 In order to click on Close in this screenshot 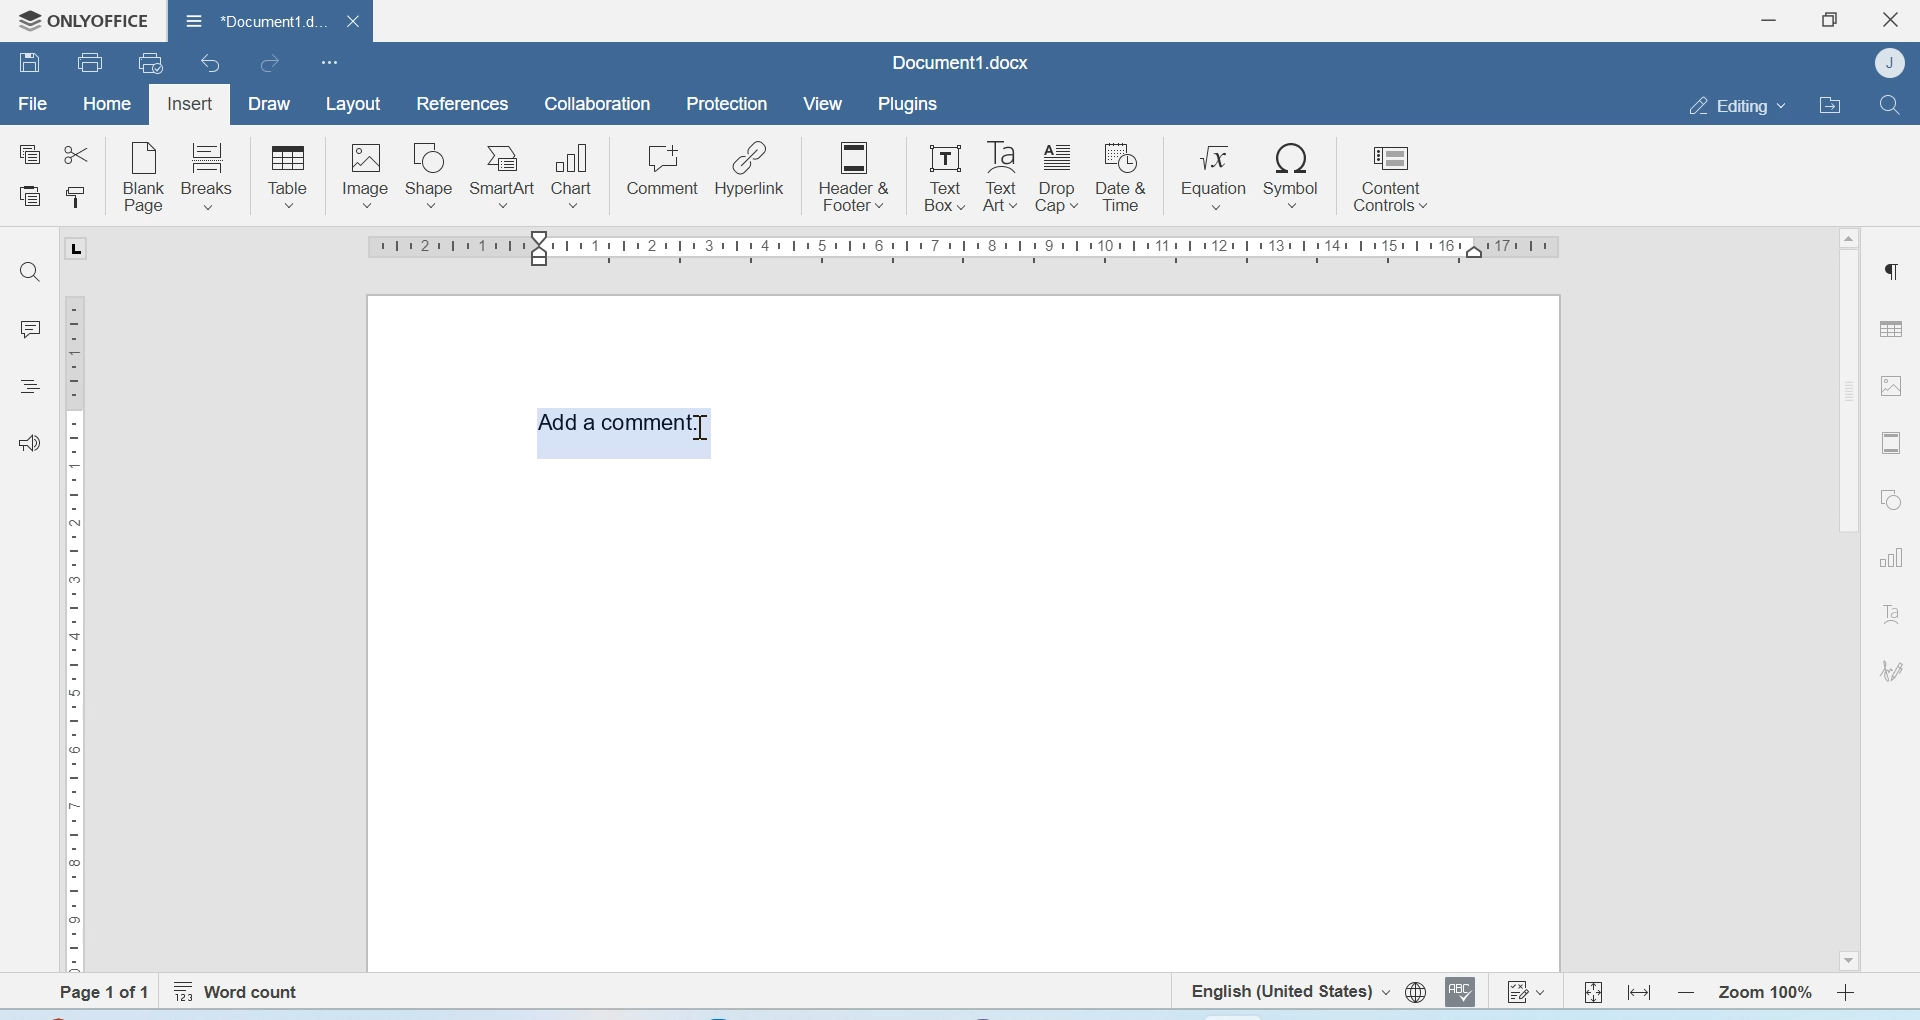, I will do `click(1893, 20)`.